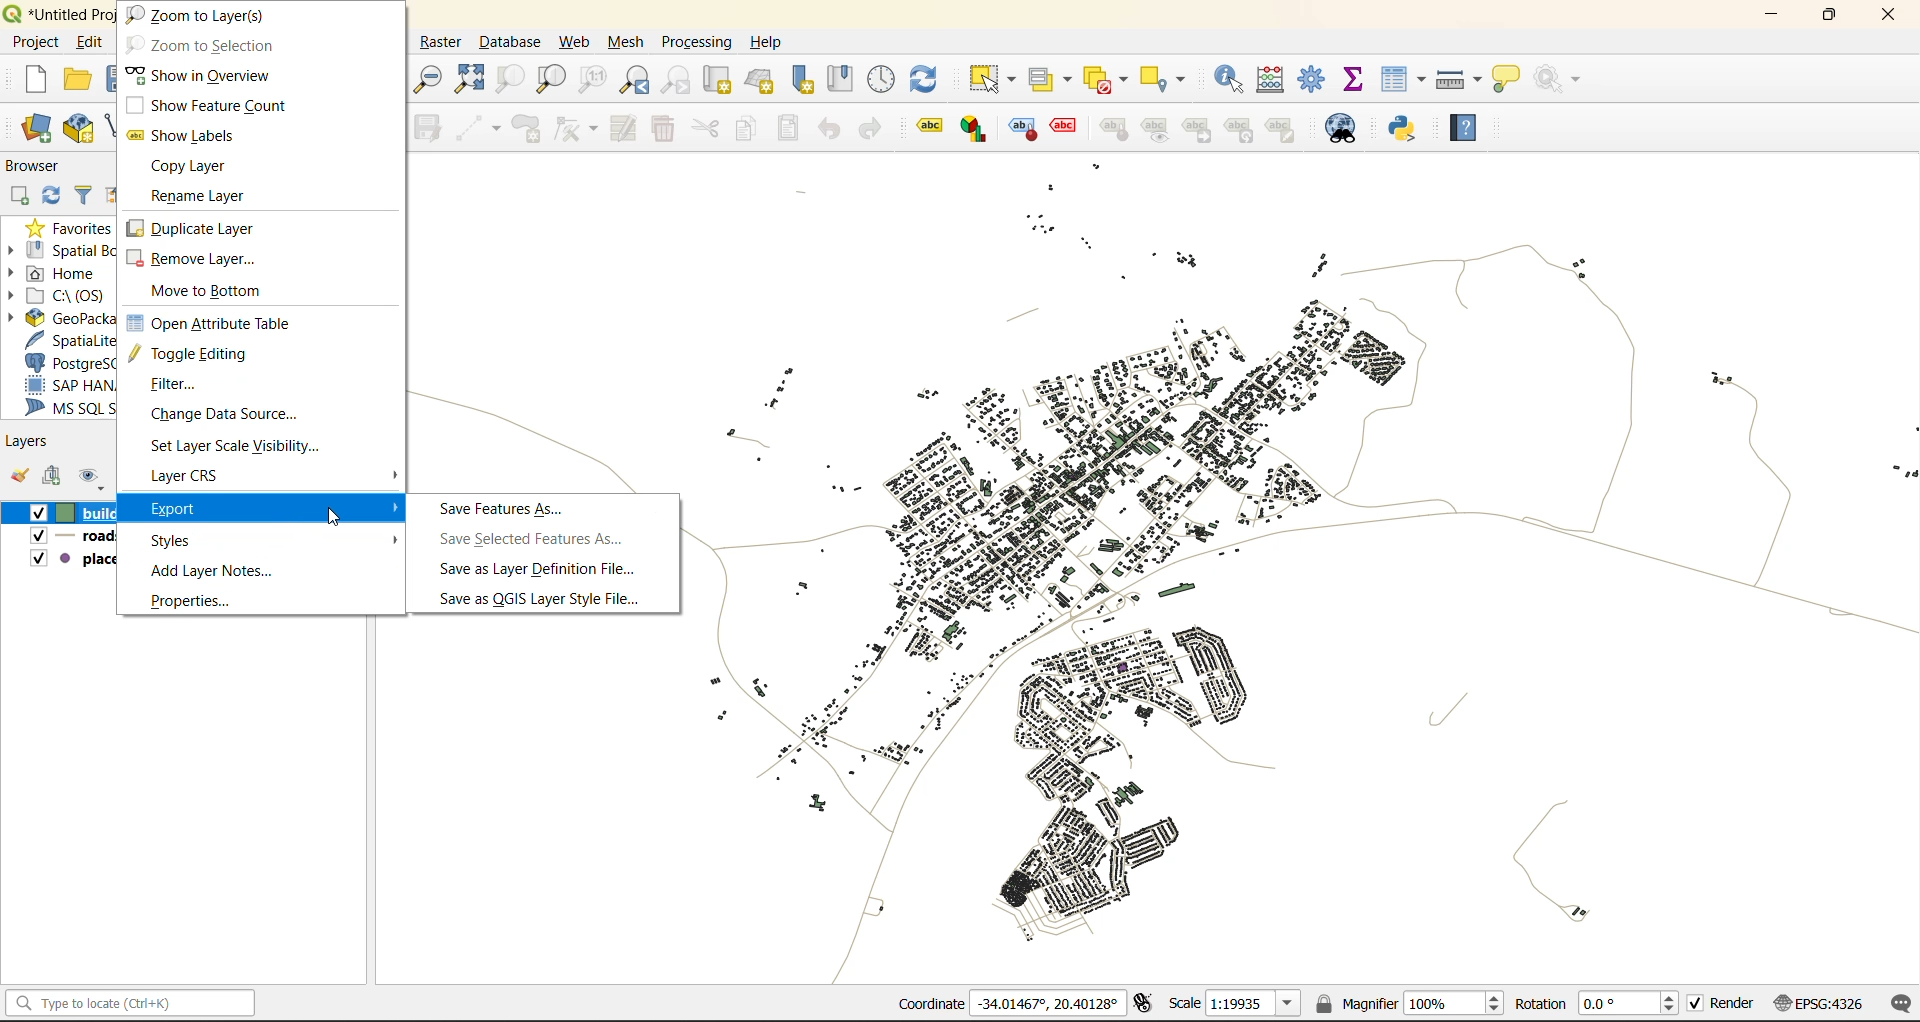 Image resolution: width=1920 pixels, height=1022 pixels. What do you see at coordinates (742, 129) in the screenshot?
I see `copy` at bounding box center [742, 129].